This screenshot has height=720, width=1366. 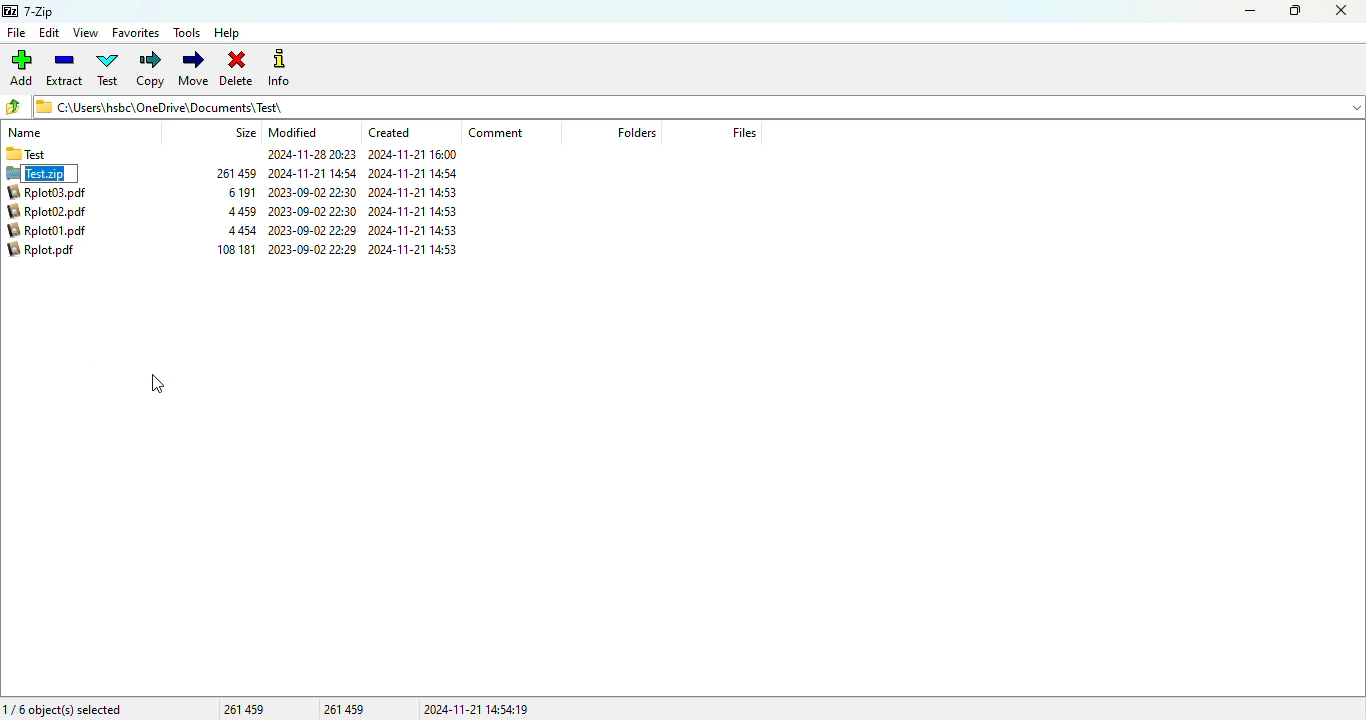 What do you see at coordinates (63, 708) in the screenshot?
I see `1/6 object(s) selected` at bounding box center [63, 708].